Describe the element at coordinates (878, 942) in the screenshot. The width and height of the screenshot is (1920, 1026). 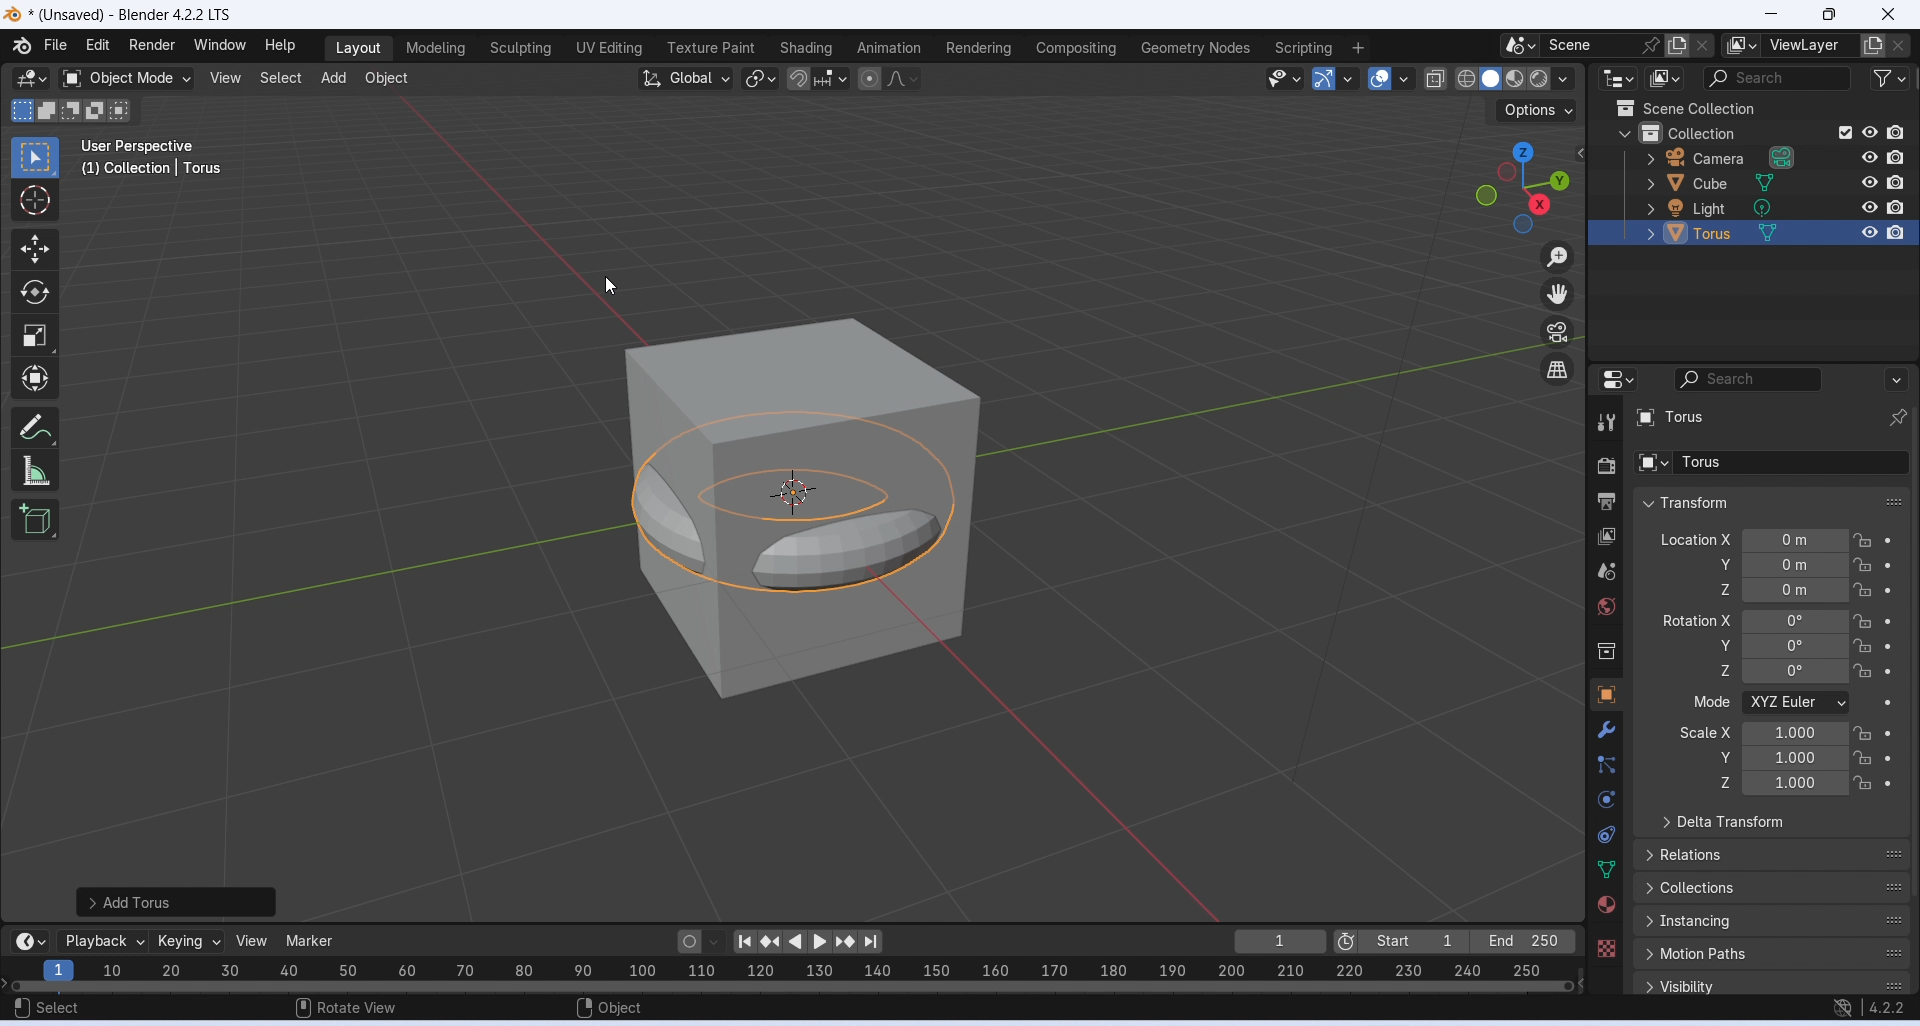
I see `Jump to endpoint` at that location.